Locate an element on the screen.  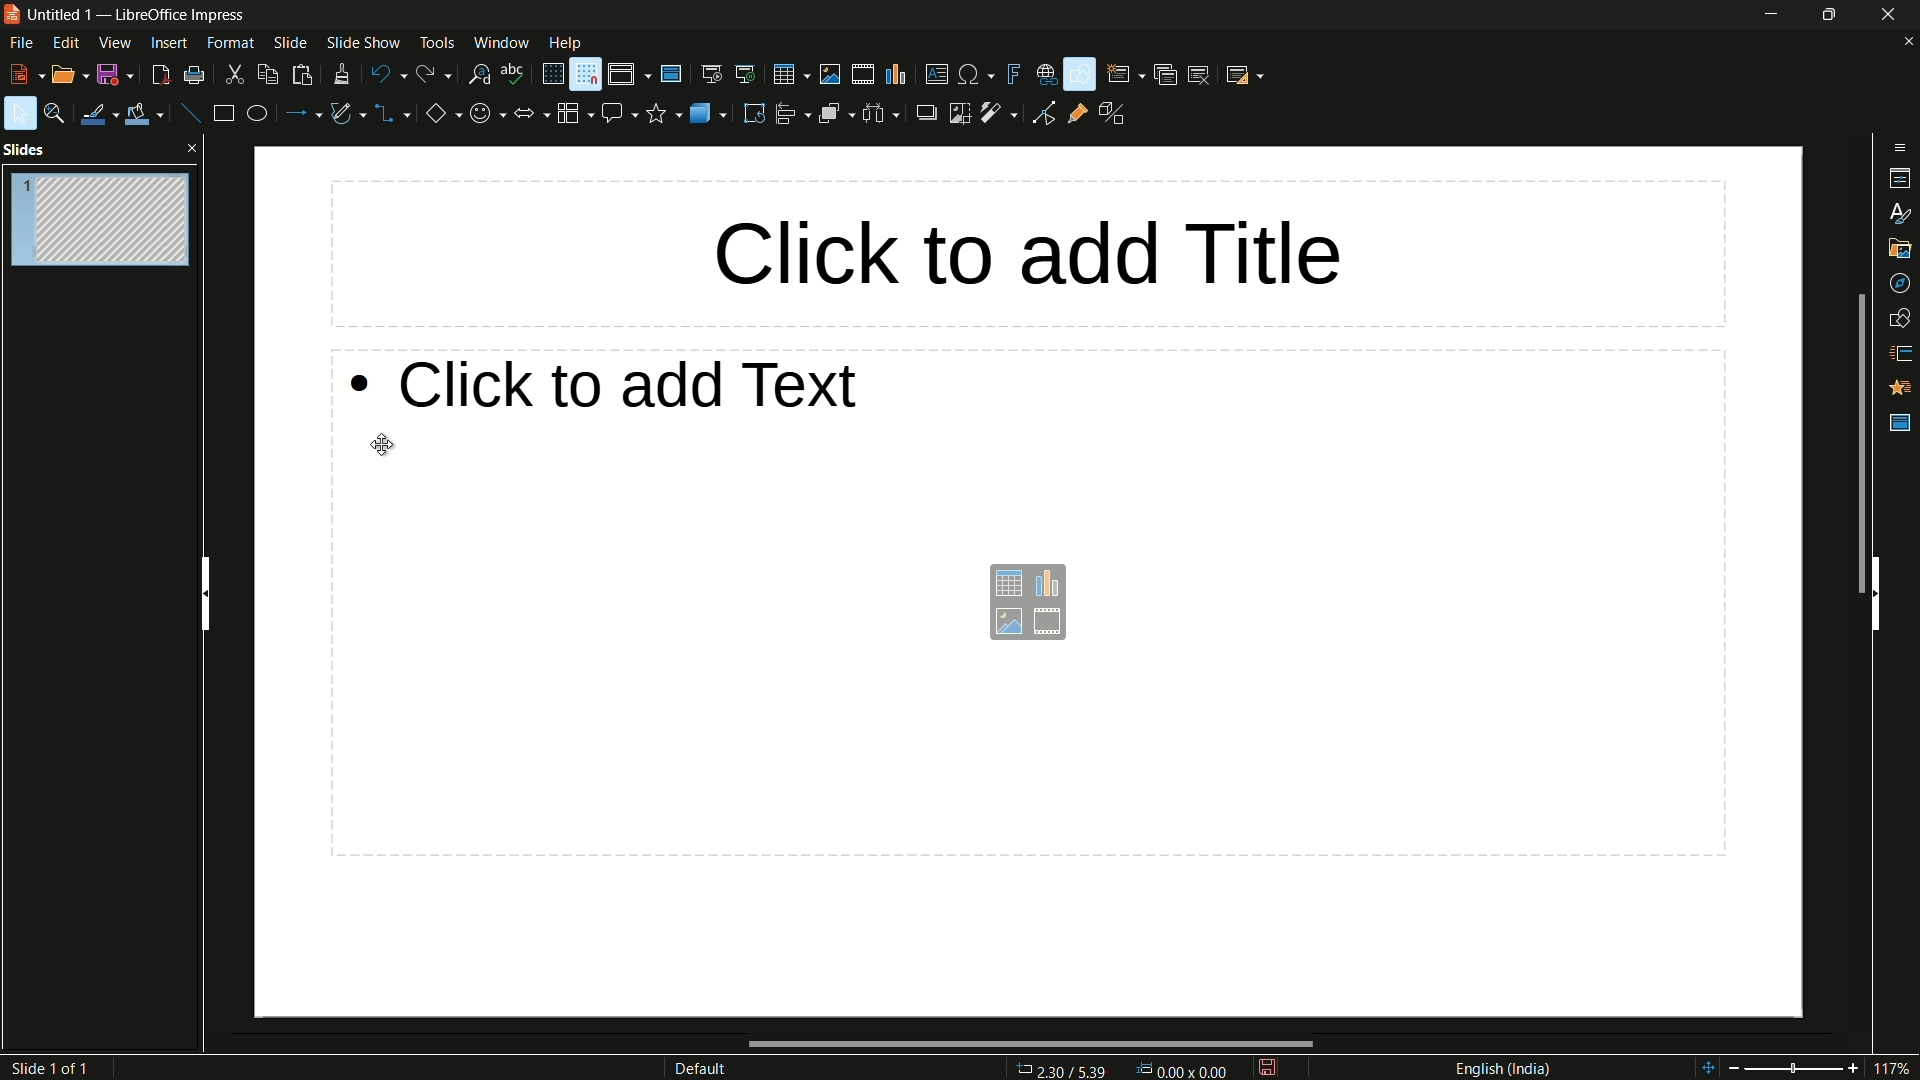
close document is located at coordinates (1906, 42).